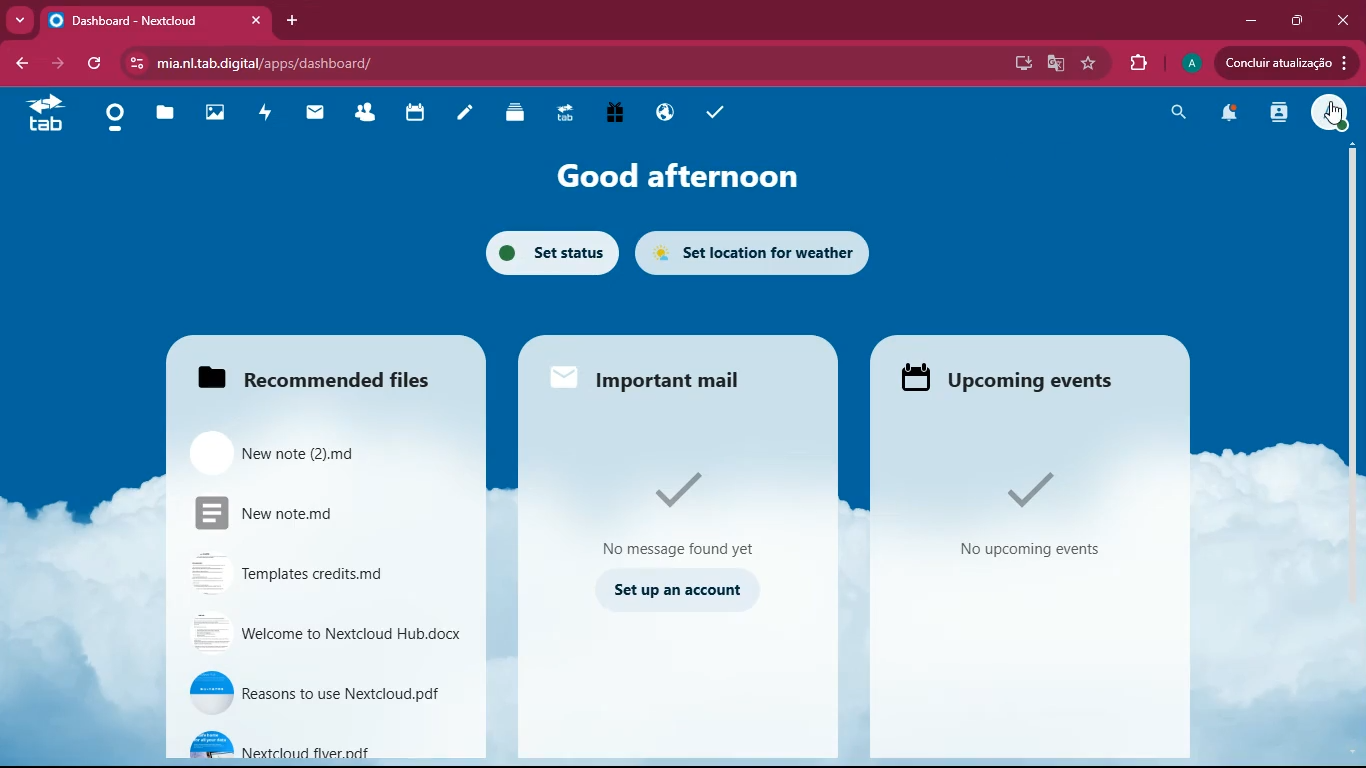 This screenshot has width=1366, height=768. What do you see at coordinates (61, 64) in the screenshot?
I see `forward` at bounding box center [61, 64].